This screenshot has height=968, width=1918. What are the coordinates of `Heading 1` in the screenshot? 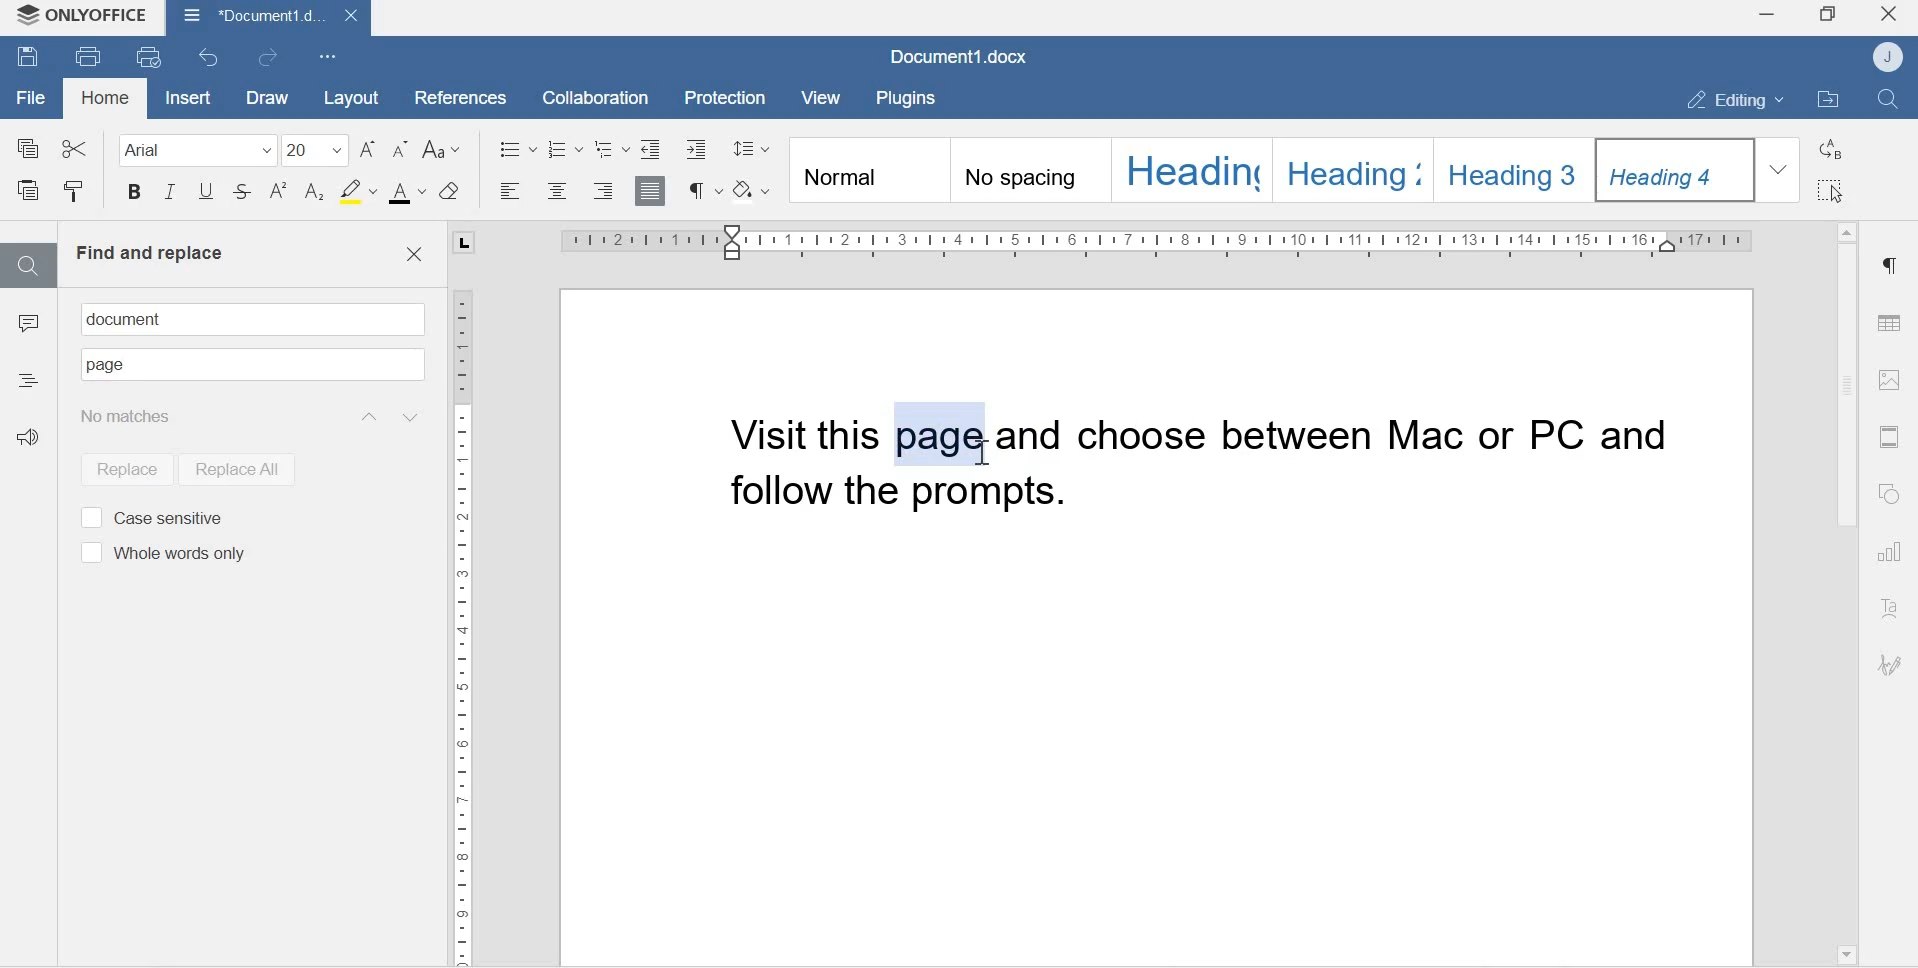 It's located at (1191, 169).